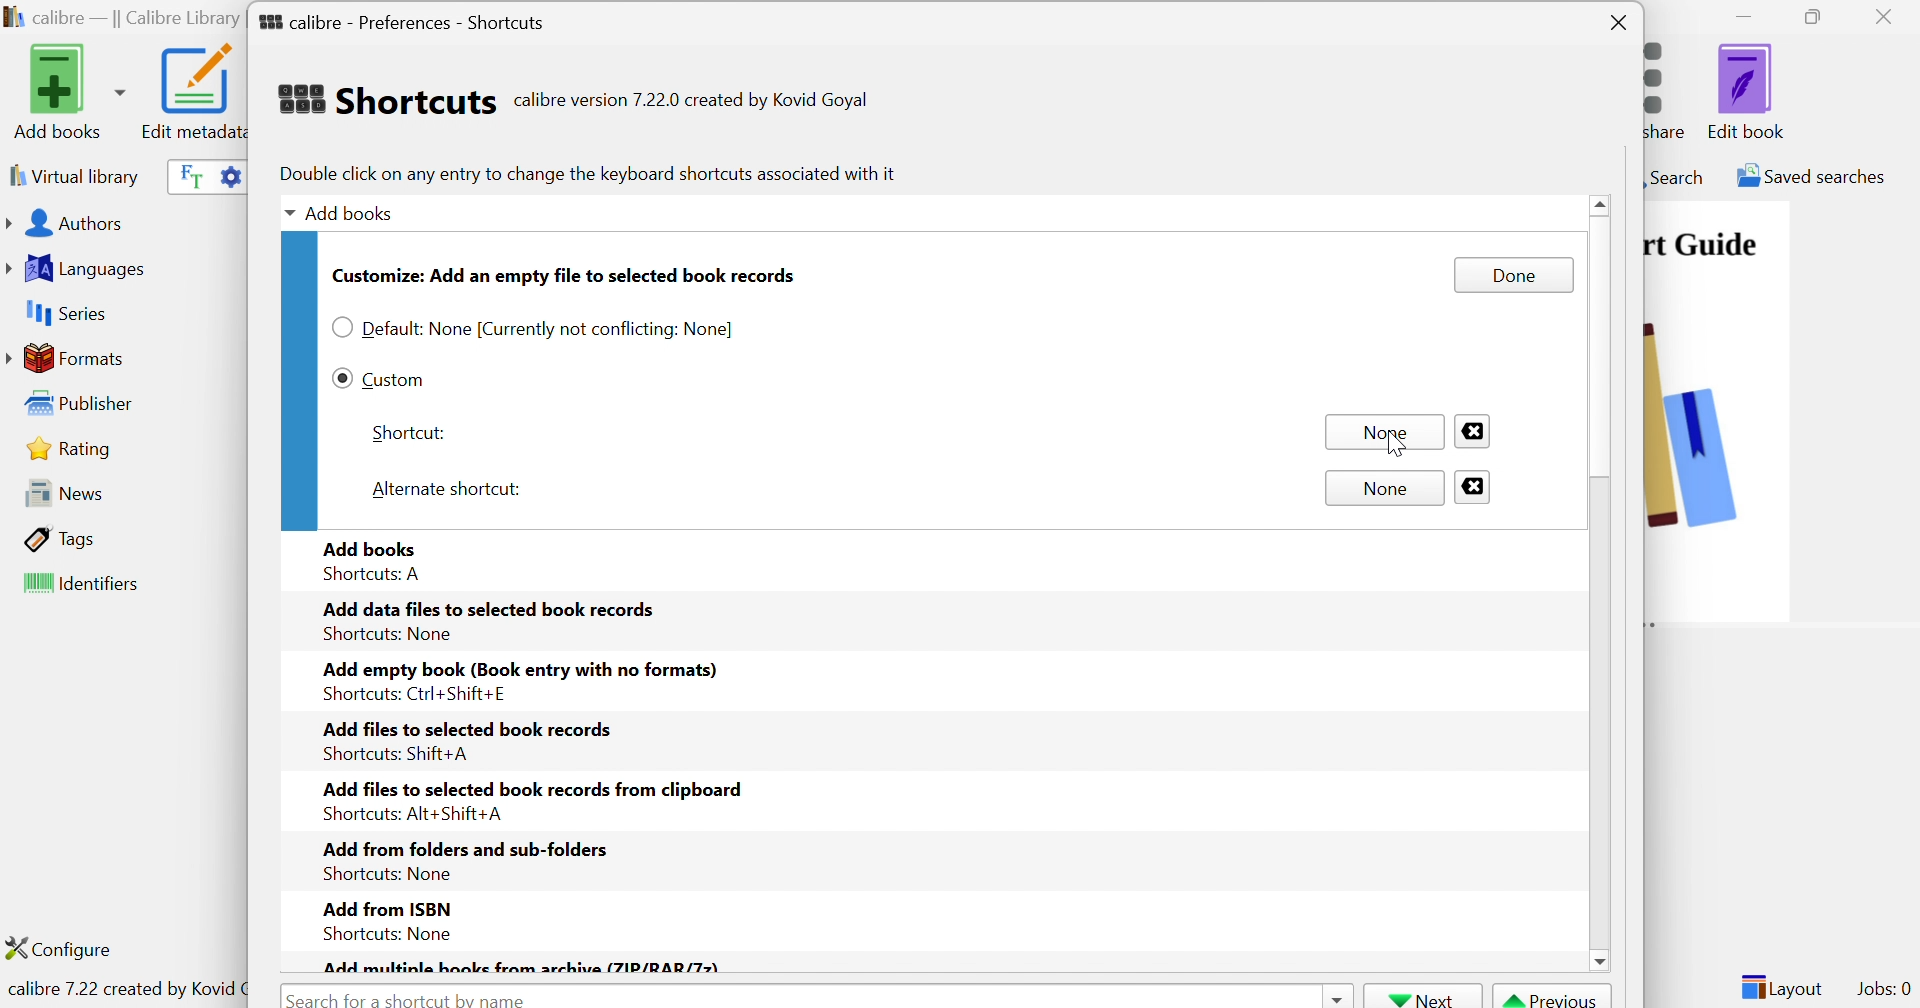  Describe the element at coordinates (1379, 432) in the screenshot. I see `None` at that location.